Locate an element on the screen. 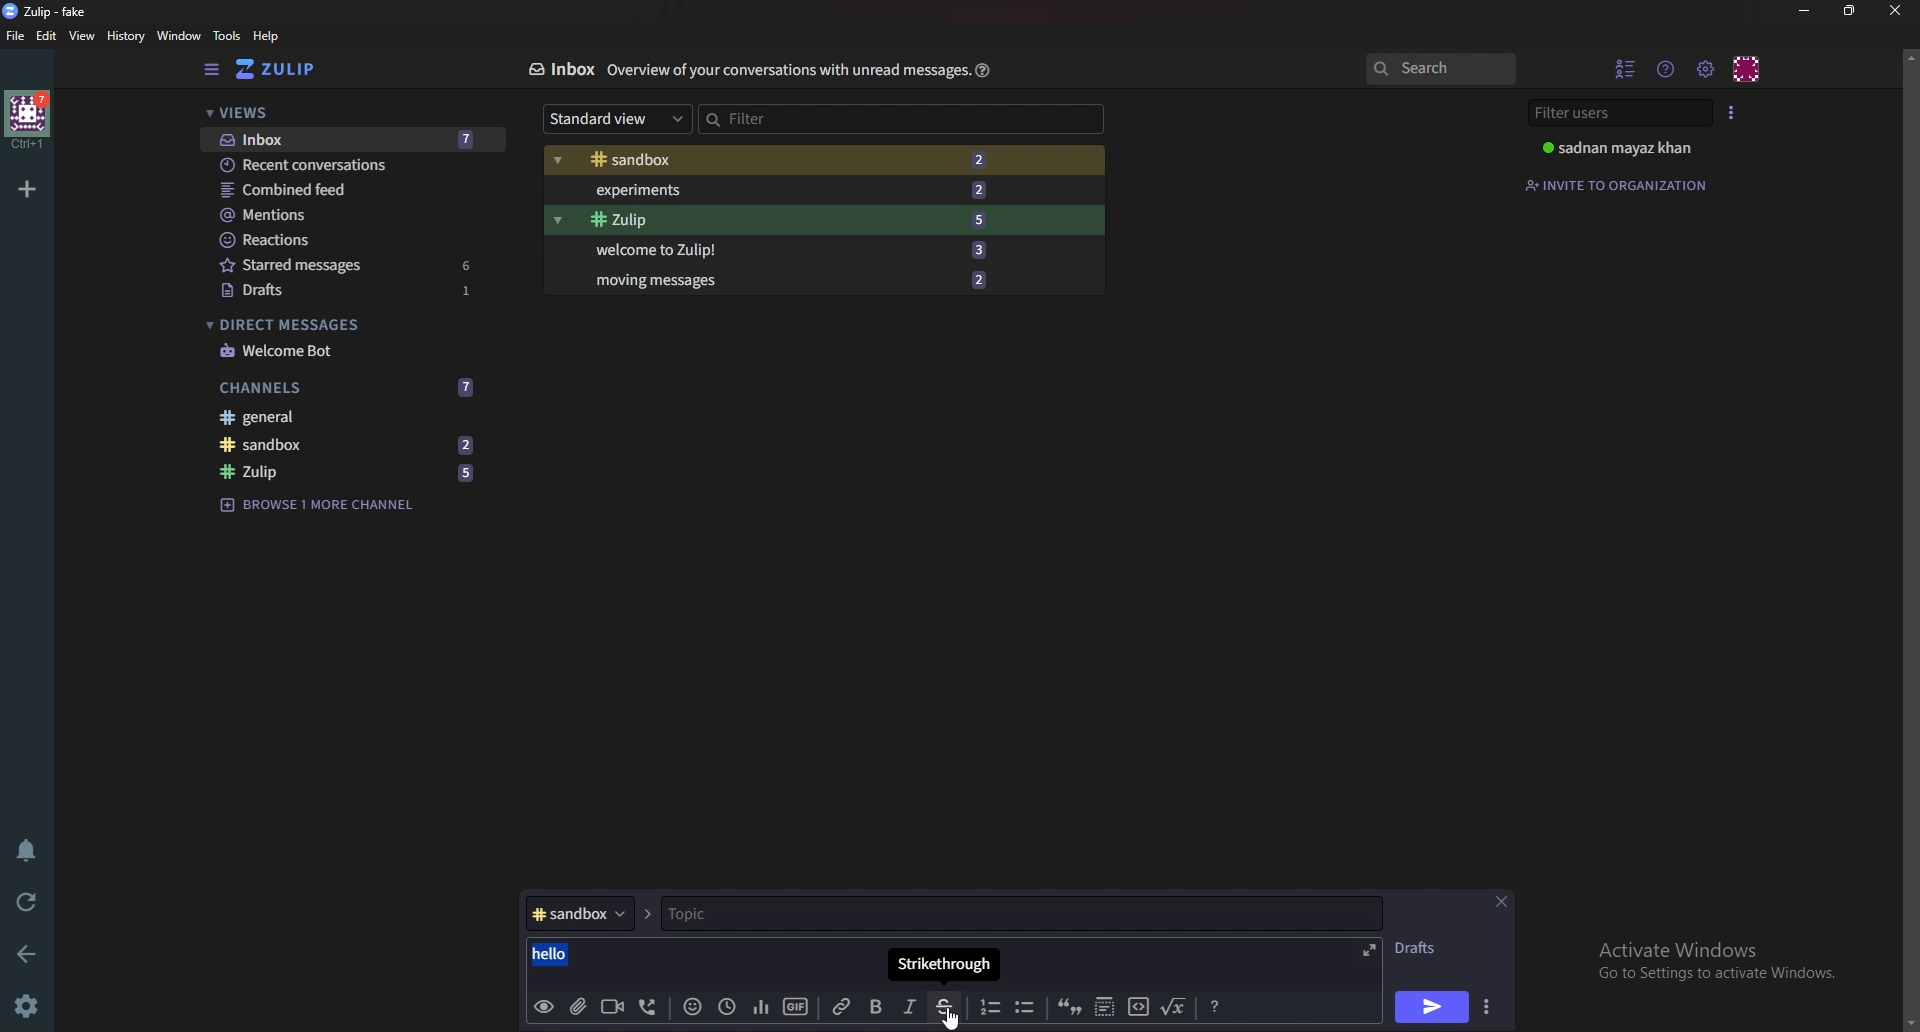 The image size is (1920, 1032). Drafts is located at coordinates (1422, 948).